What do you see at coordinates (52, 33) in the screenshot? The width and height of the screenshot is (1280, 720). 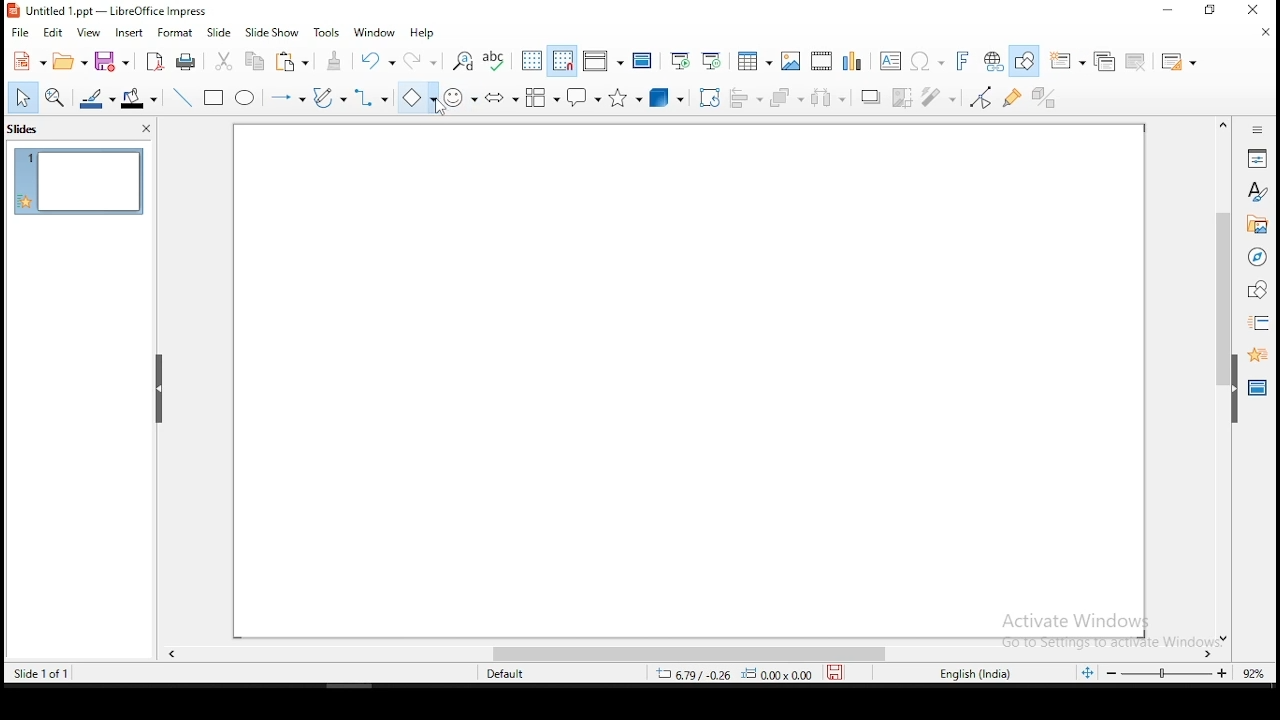 I see `edit` at bounding box center [52, 33].